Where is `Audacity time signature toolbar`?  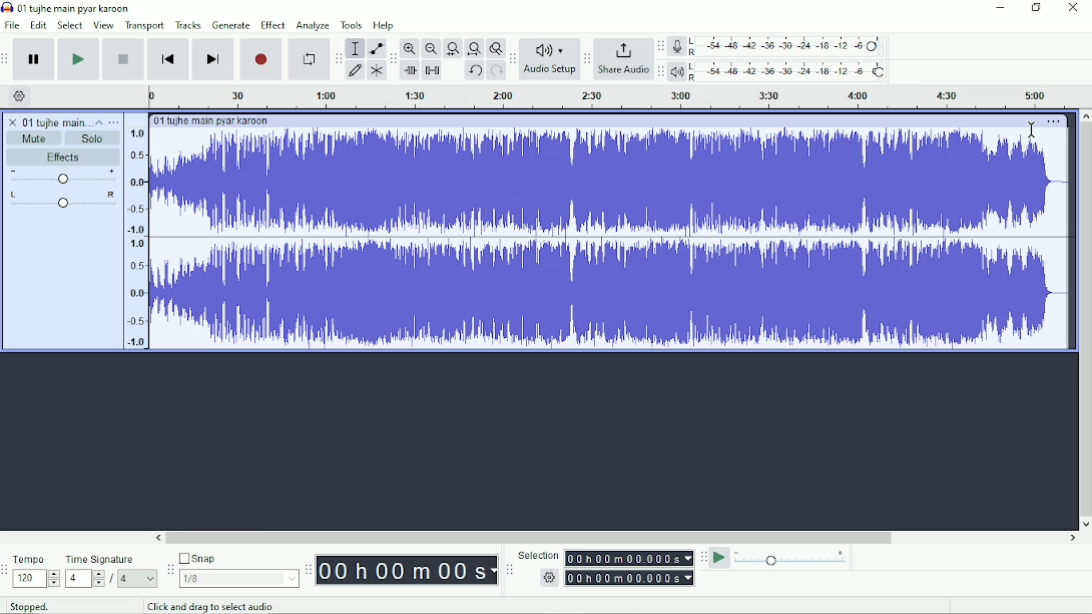
Audacity time signature toolbar is located at coordinates (5, 571).